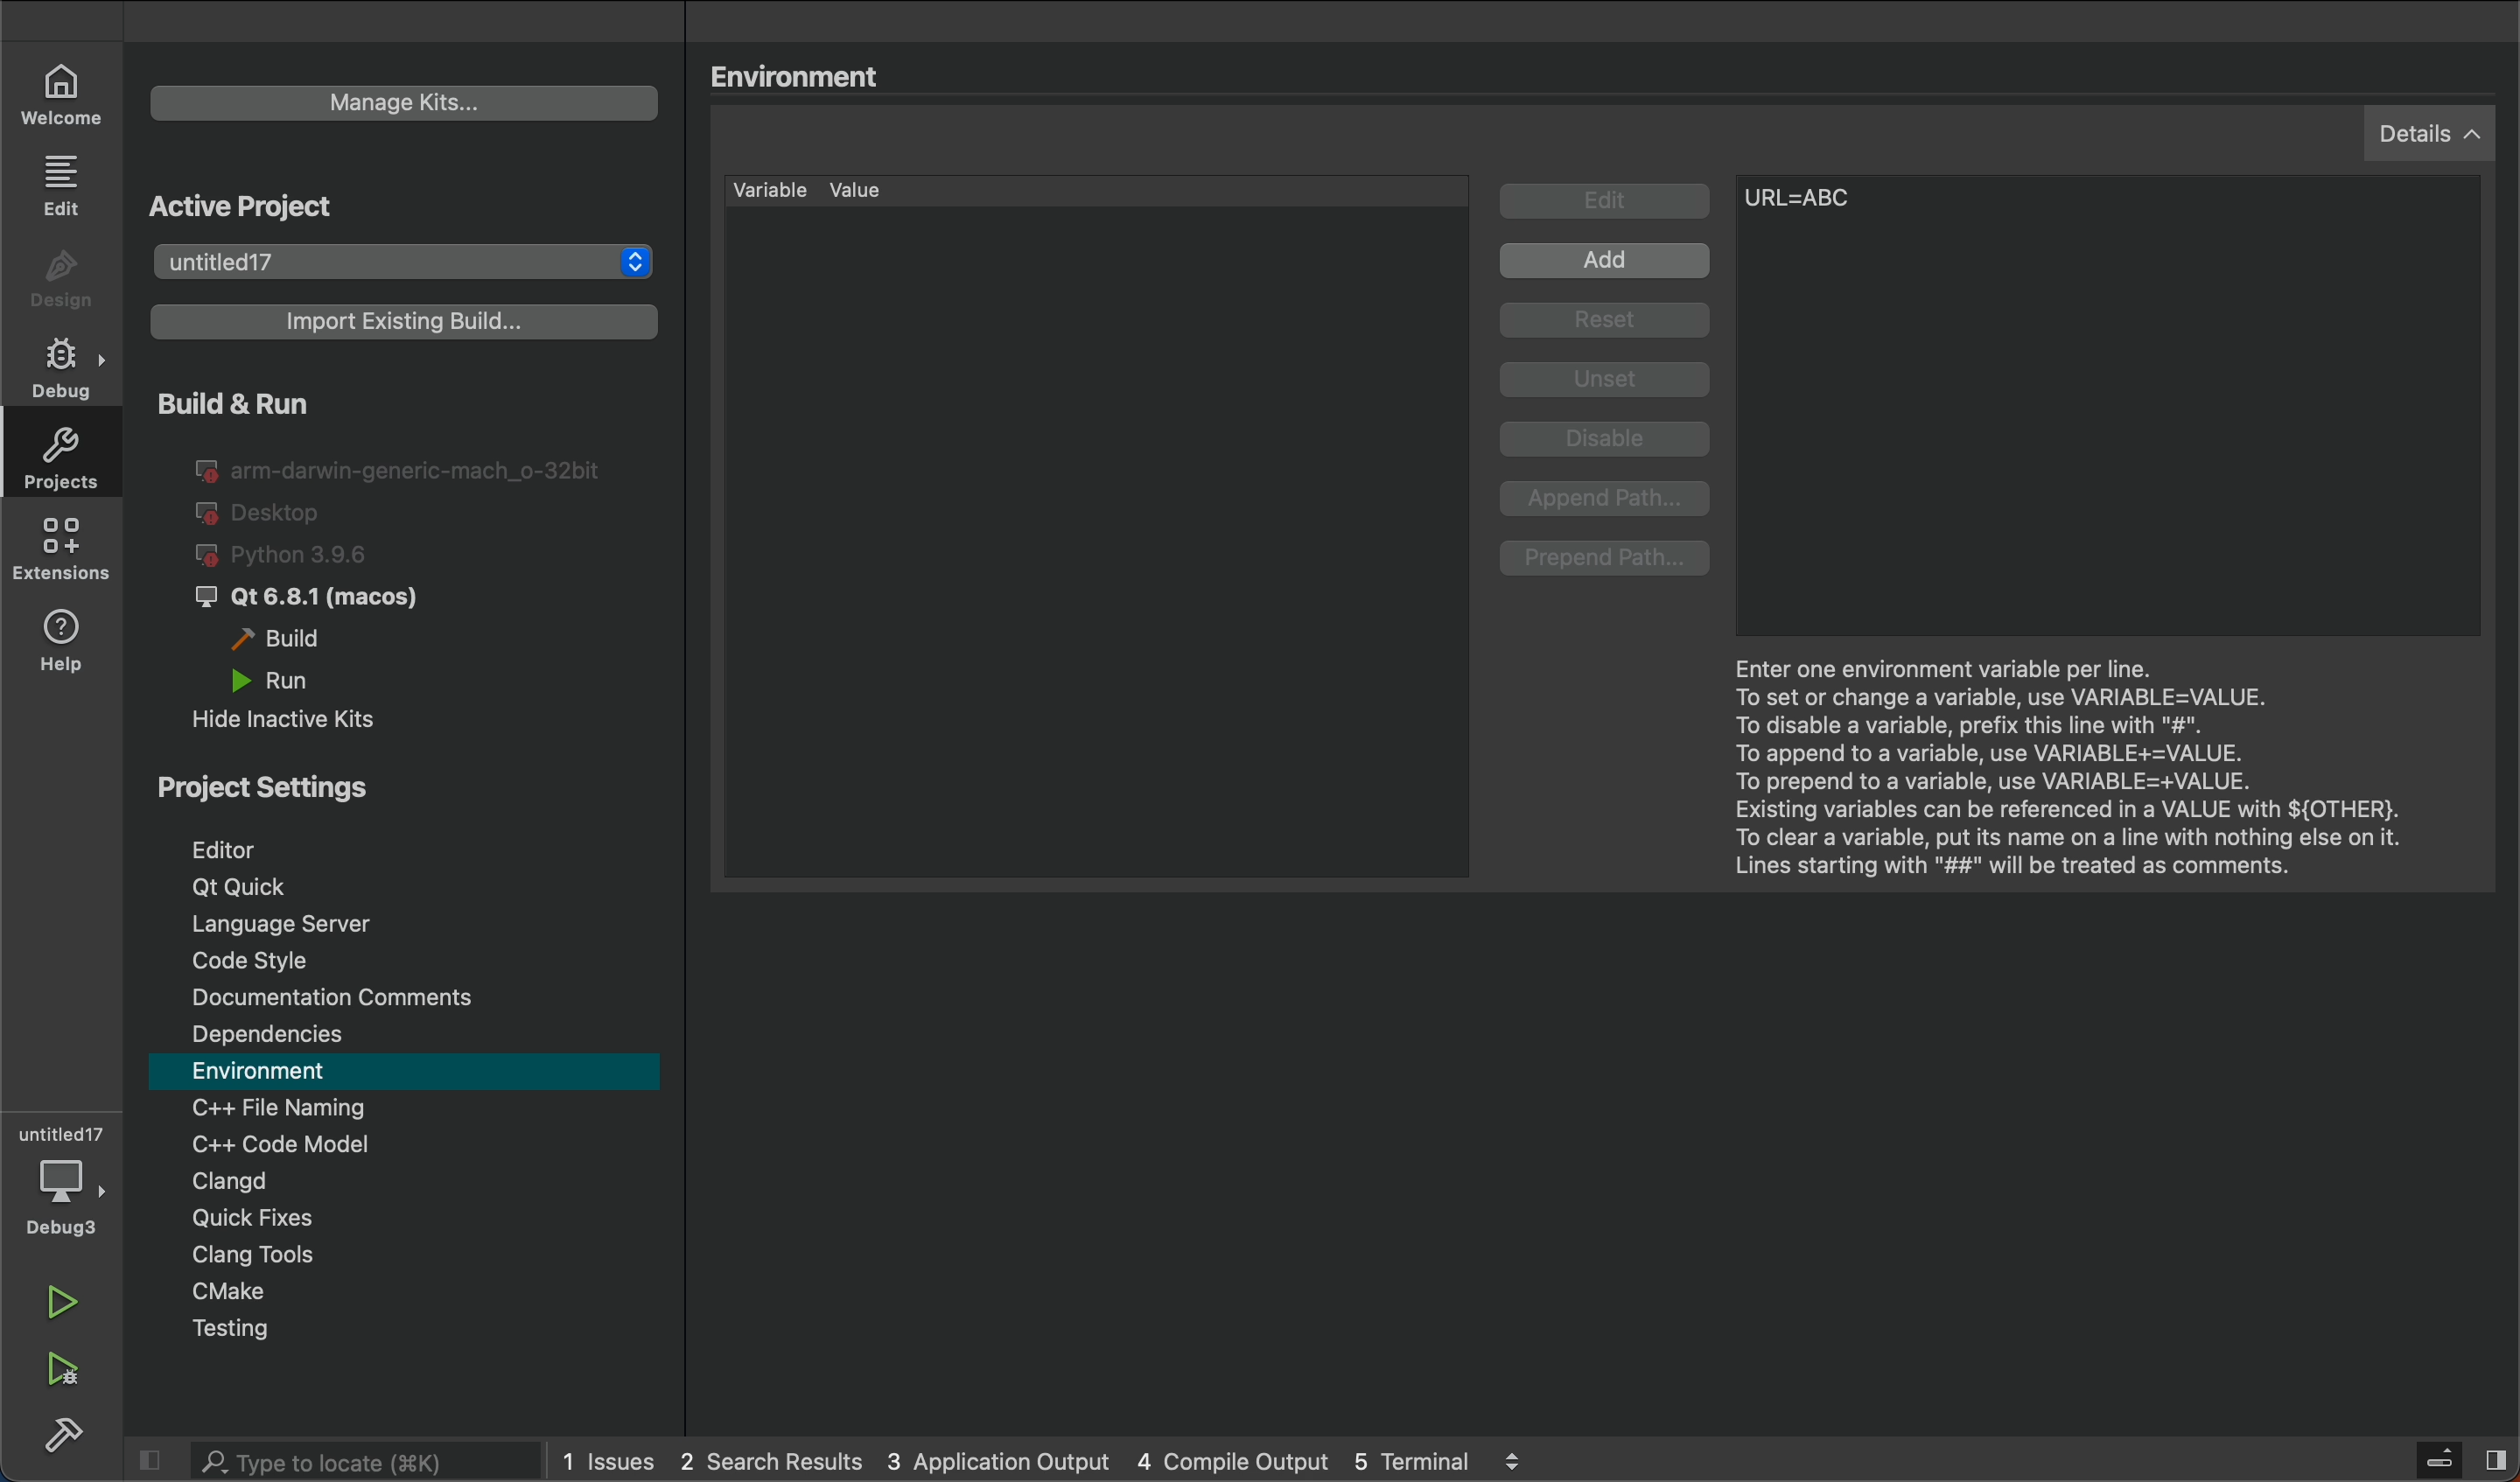 The height and width of the screenshot is (1482, 2520). What do you see at coordinates (67, 361) in the screenshot?
I see `debug` at bounding box center [67, 361].